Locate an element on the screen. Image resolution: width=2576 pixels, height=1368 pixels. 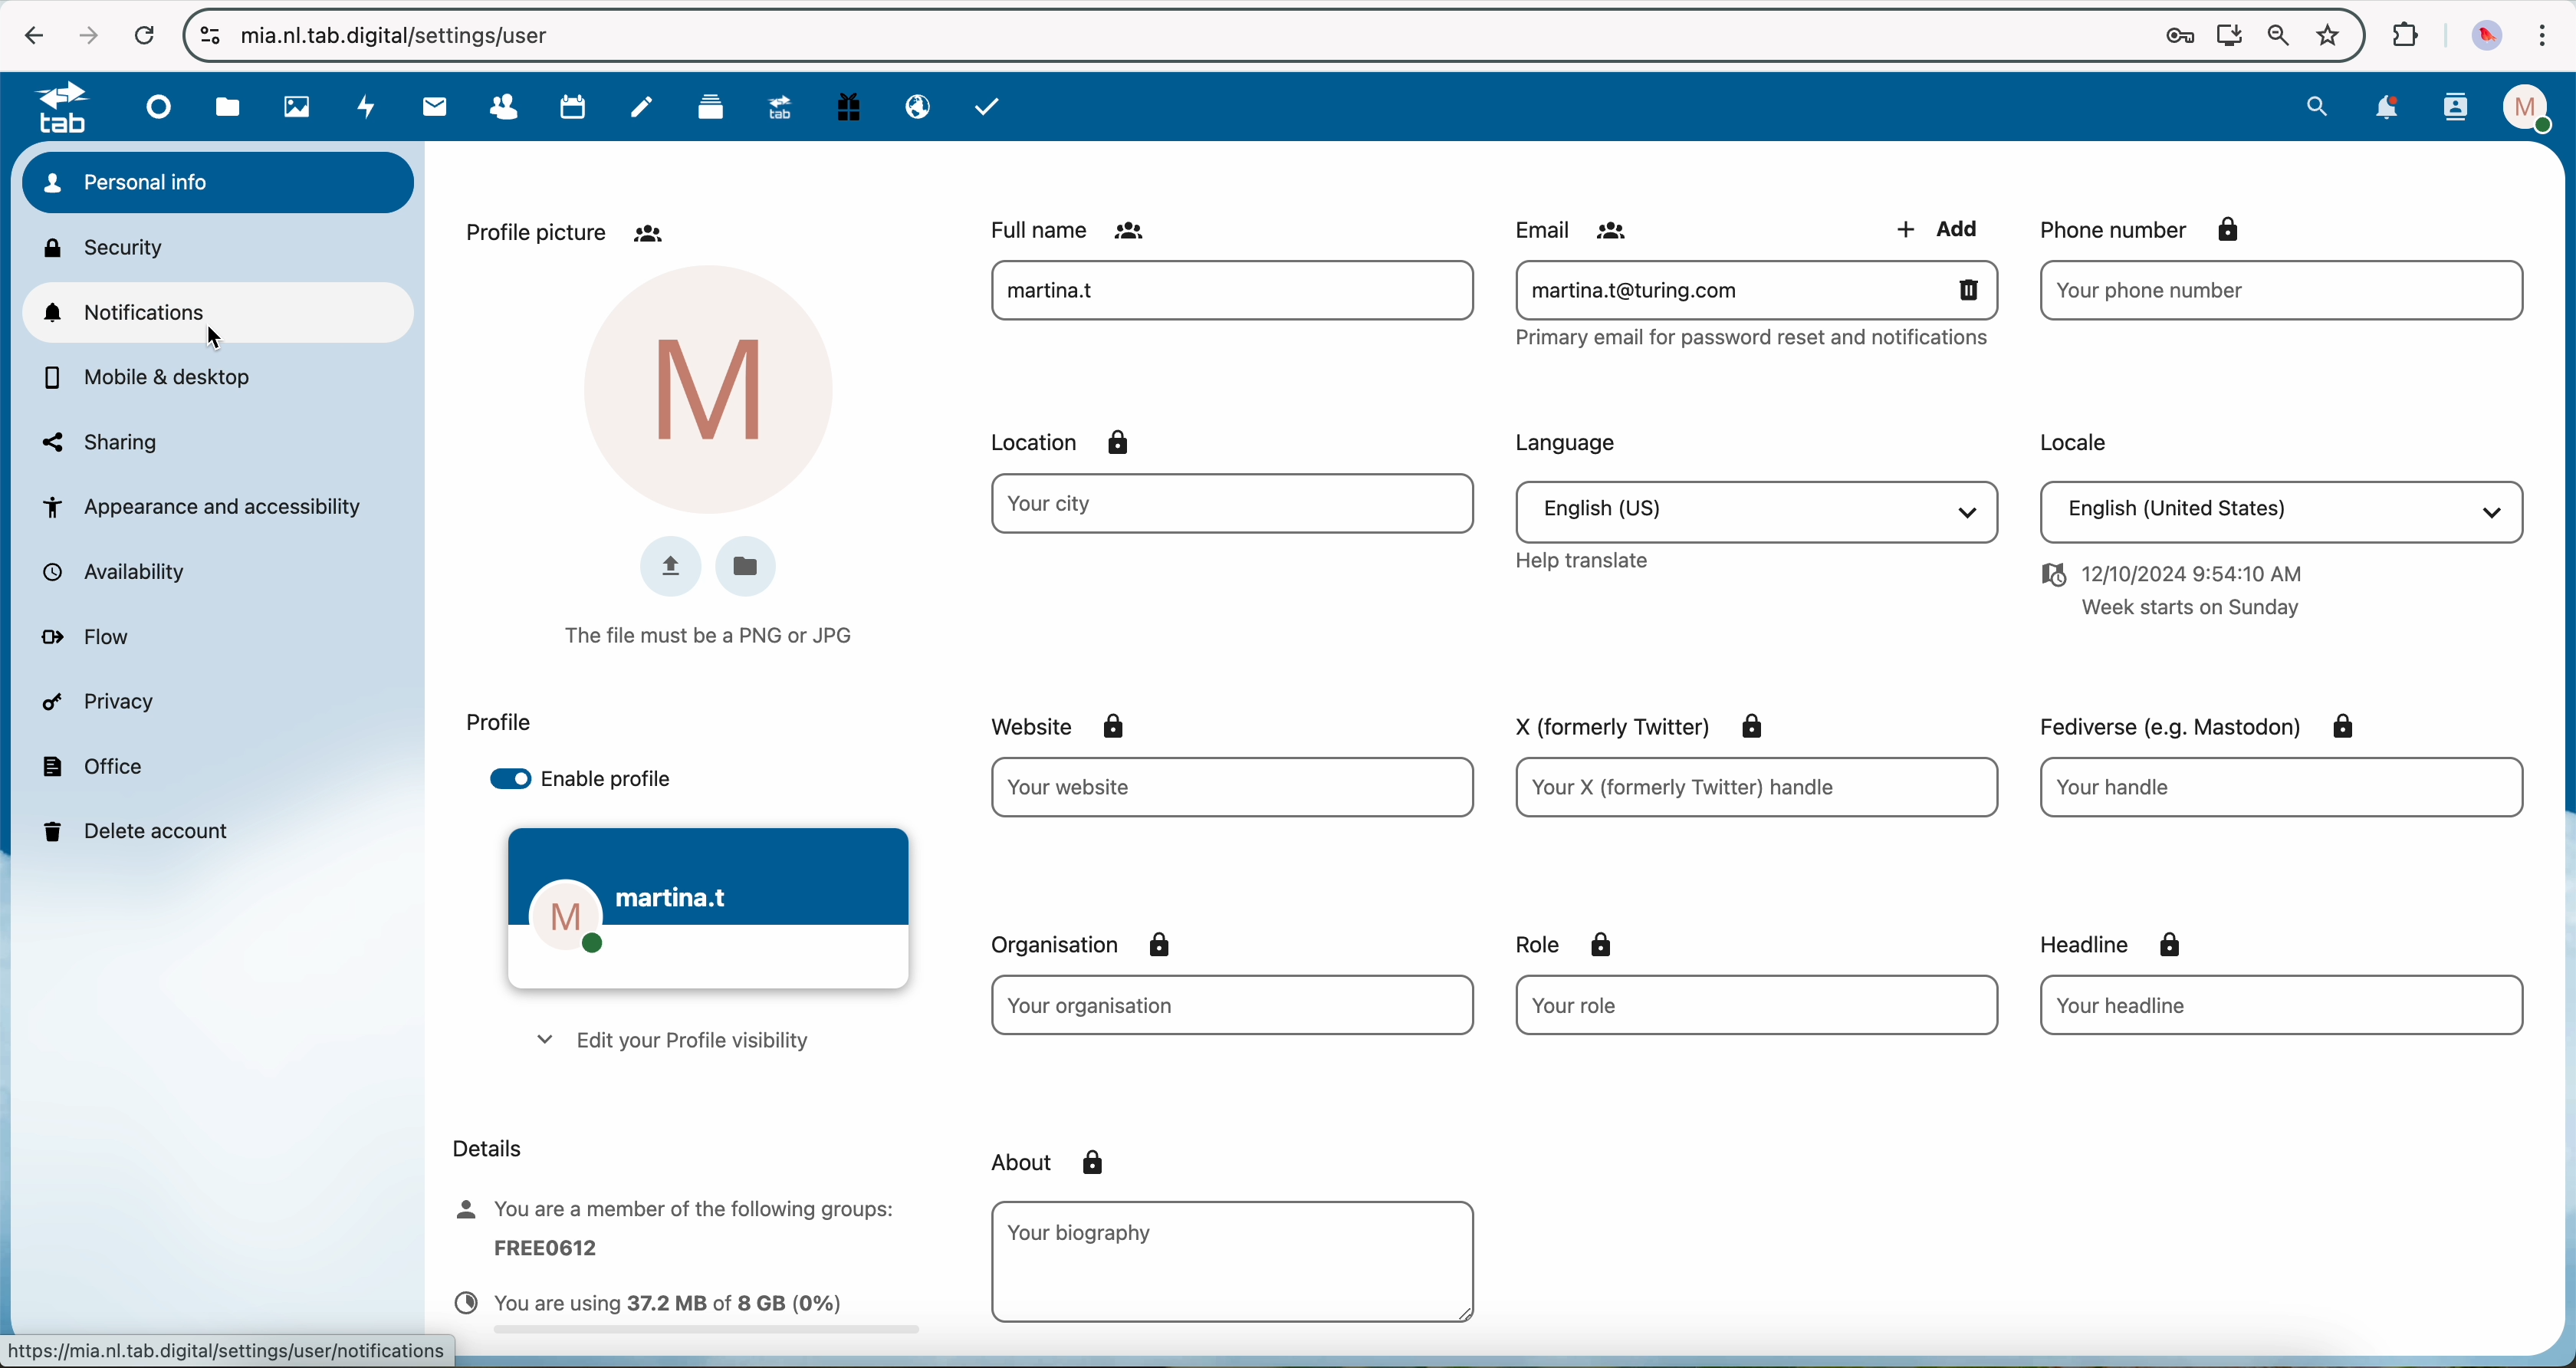
mobile and desktop is located at coordinates (151, 380).